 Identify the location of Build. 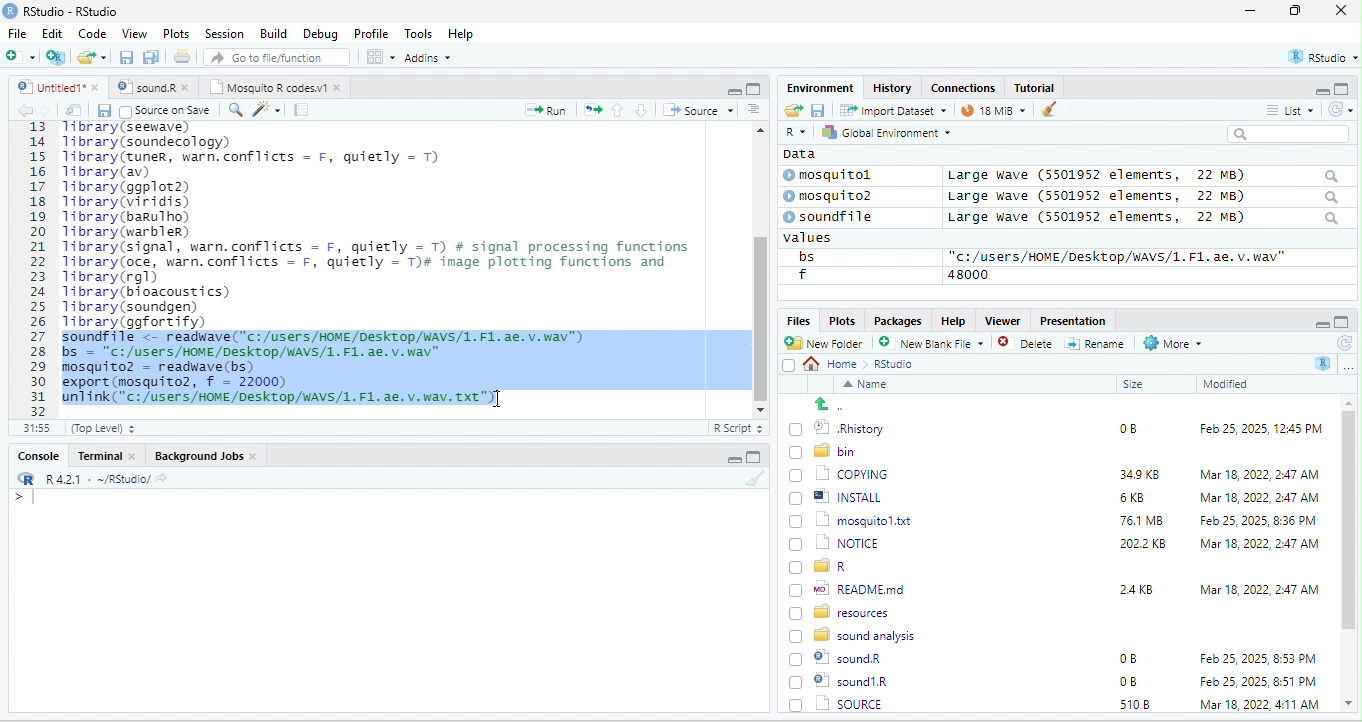
(274, 33).